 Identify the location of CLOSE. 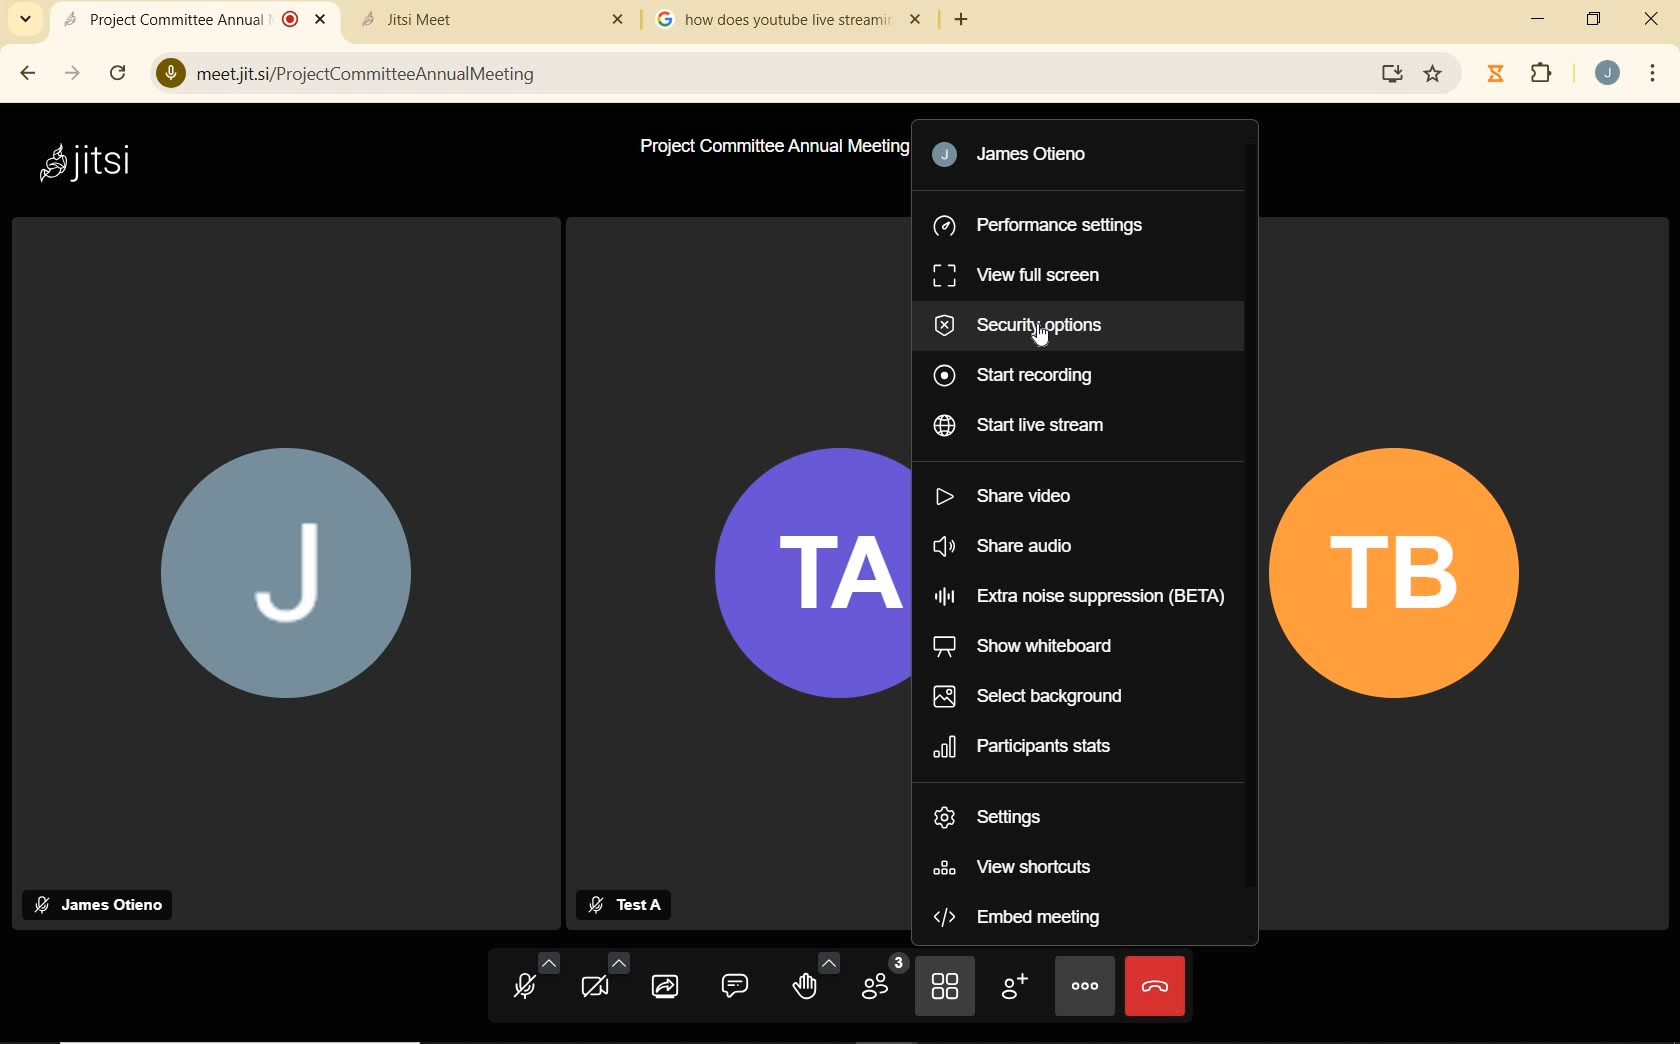
(1645, 18).